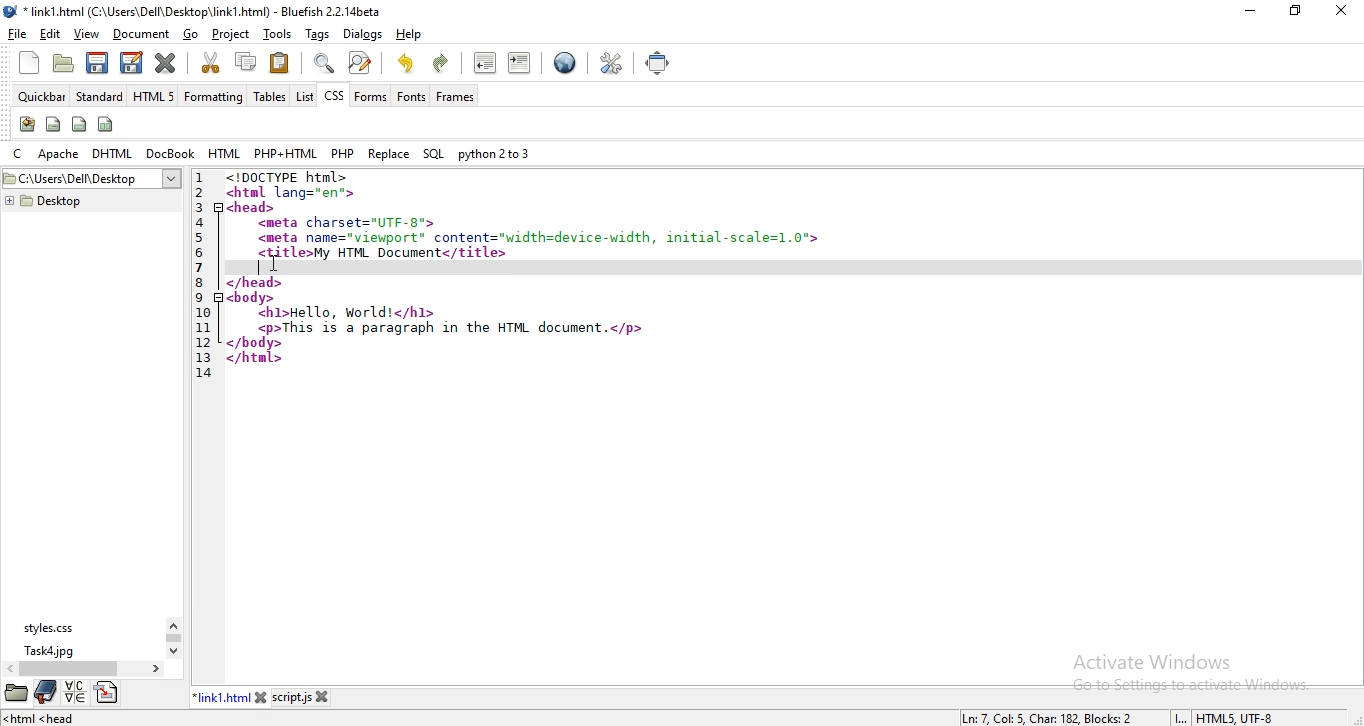 Image resolution: width=1364 pixels, height=726 pixels. Describe the element at coordinates (199, 193) in the screenshot. I see `2` at that location.